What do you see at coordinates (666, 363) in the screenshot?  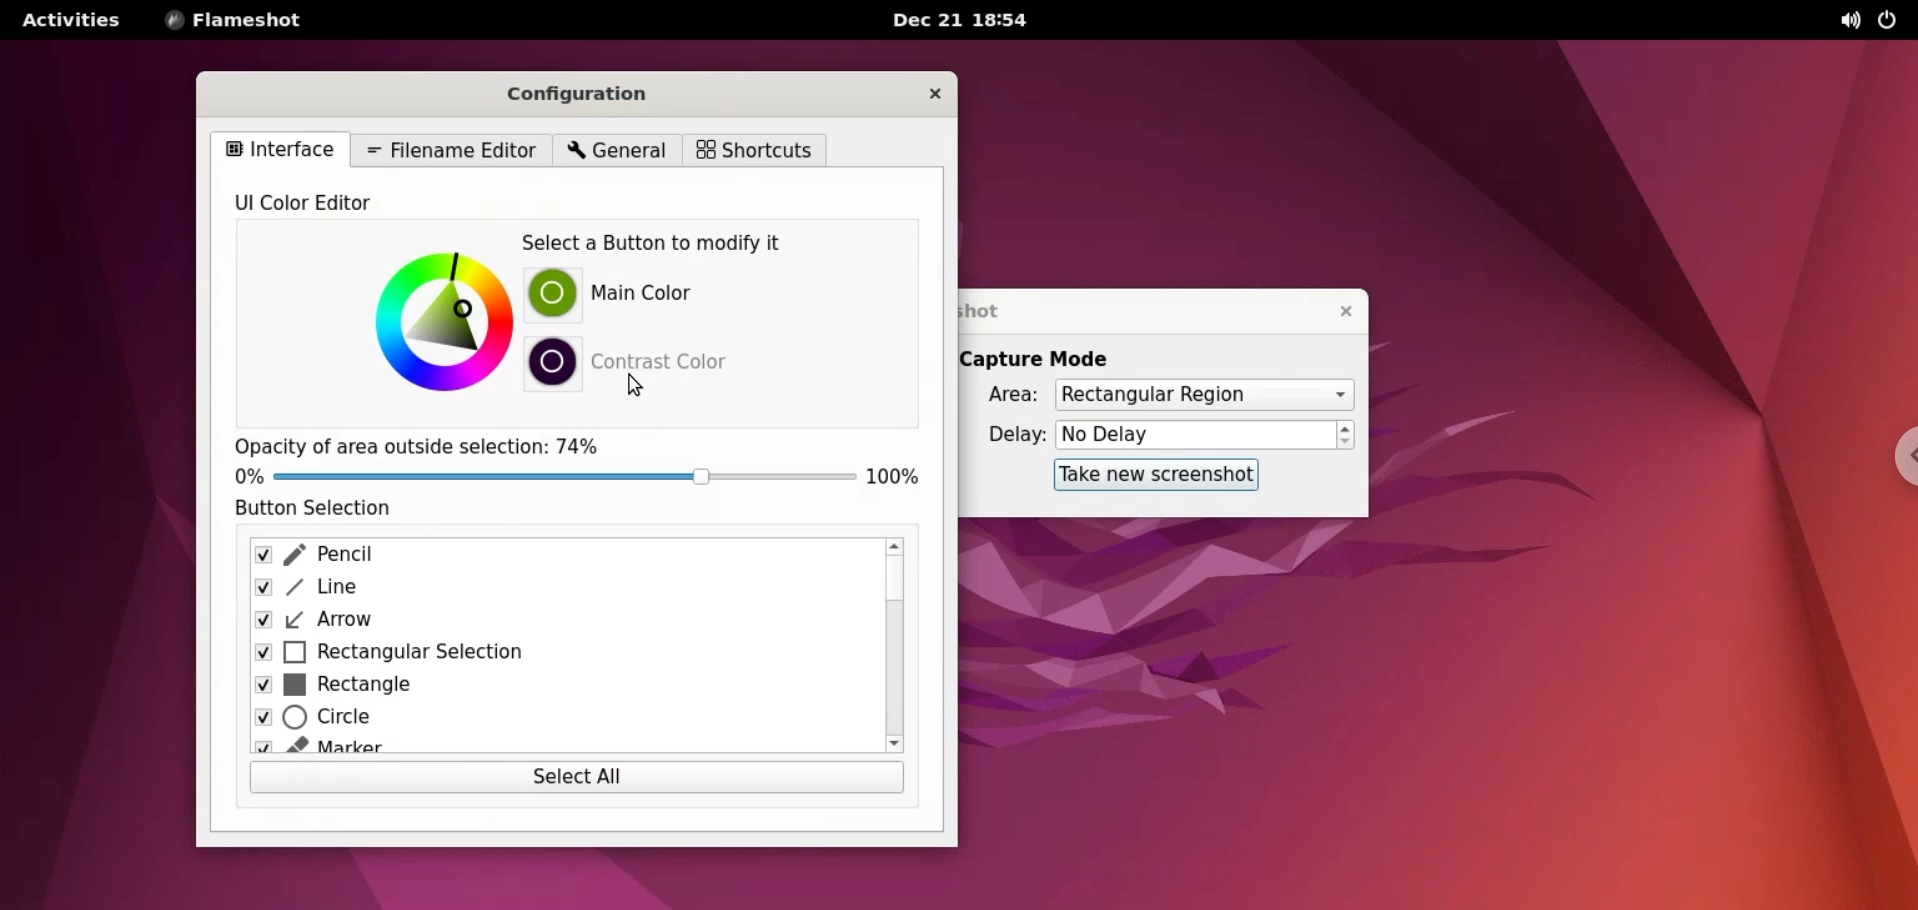 I see `contrast color` at bounding box center [666, 363].